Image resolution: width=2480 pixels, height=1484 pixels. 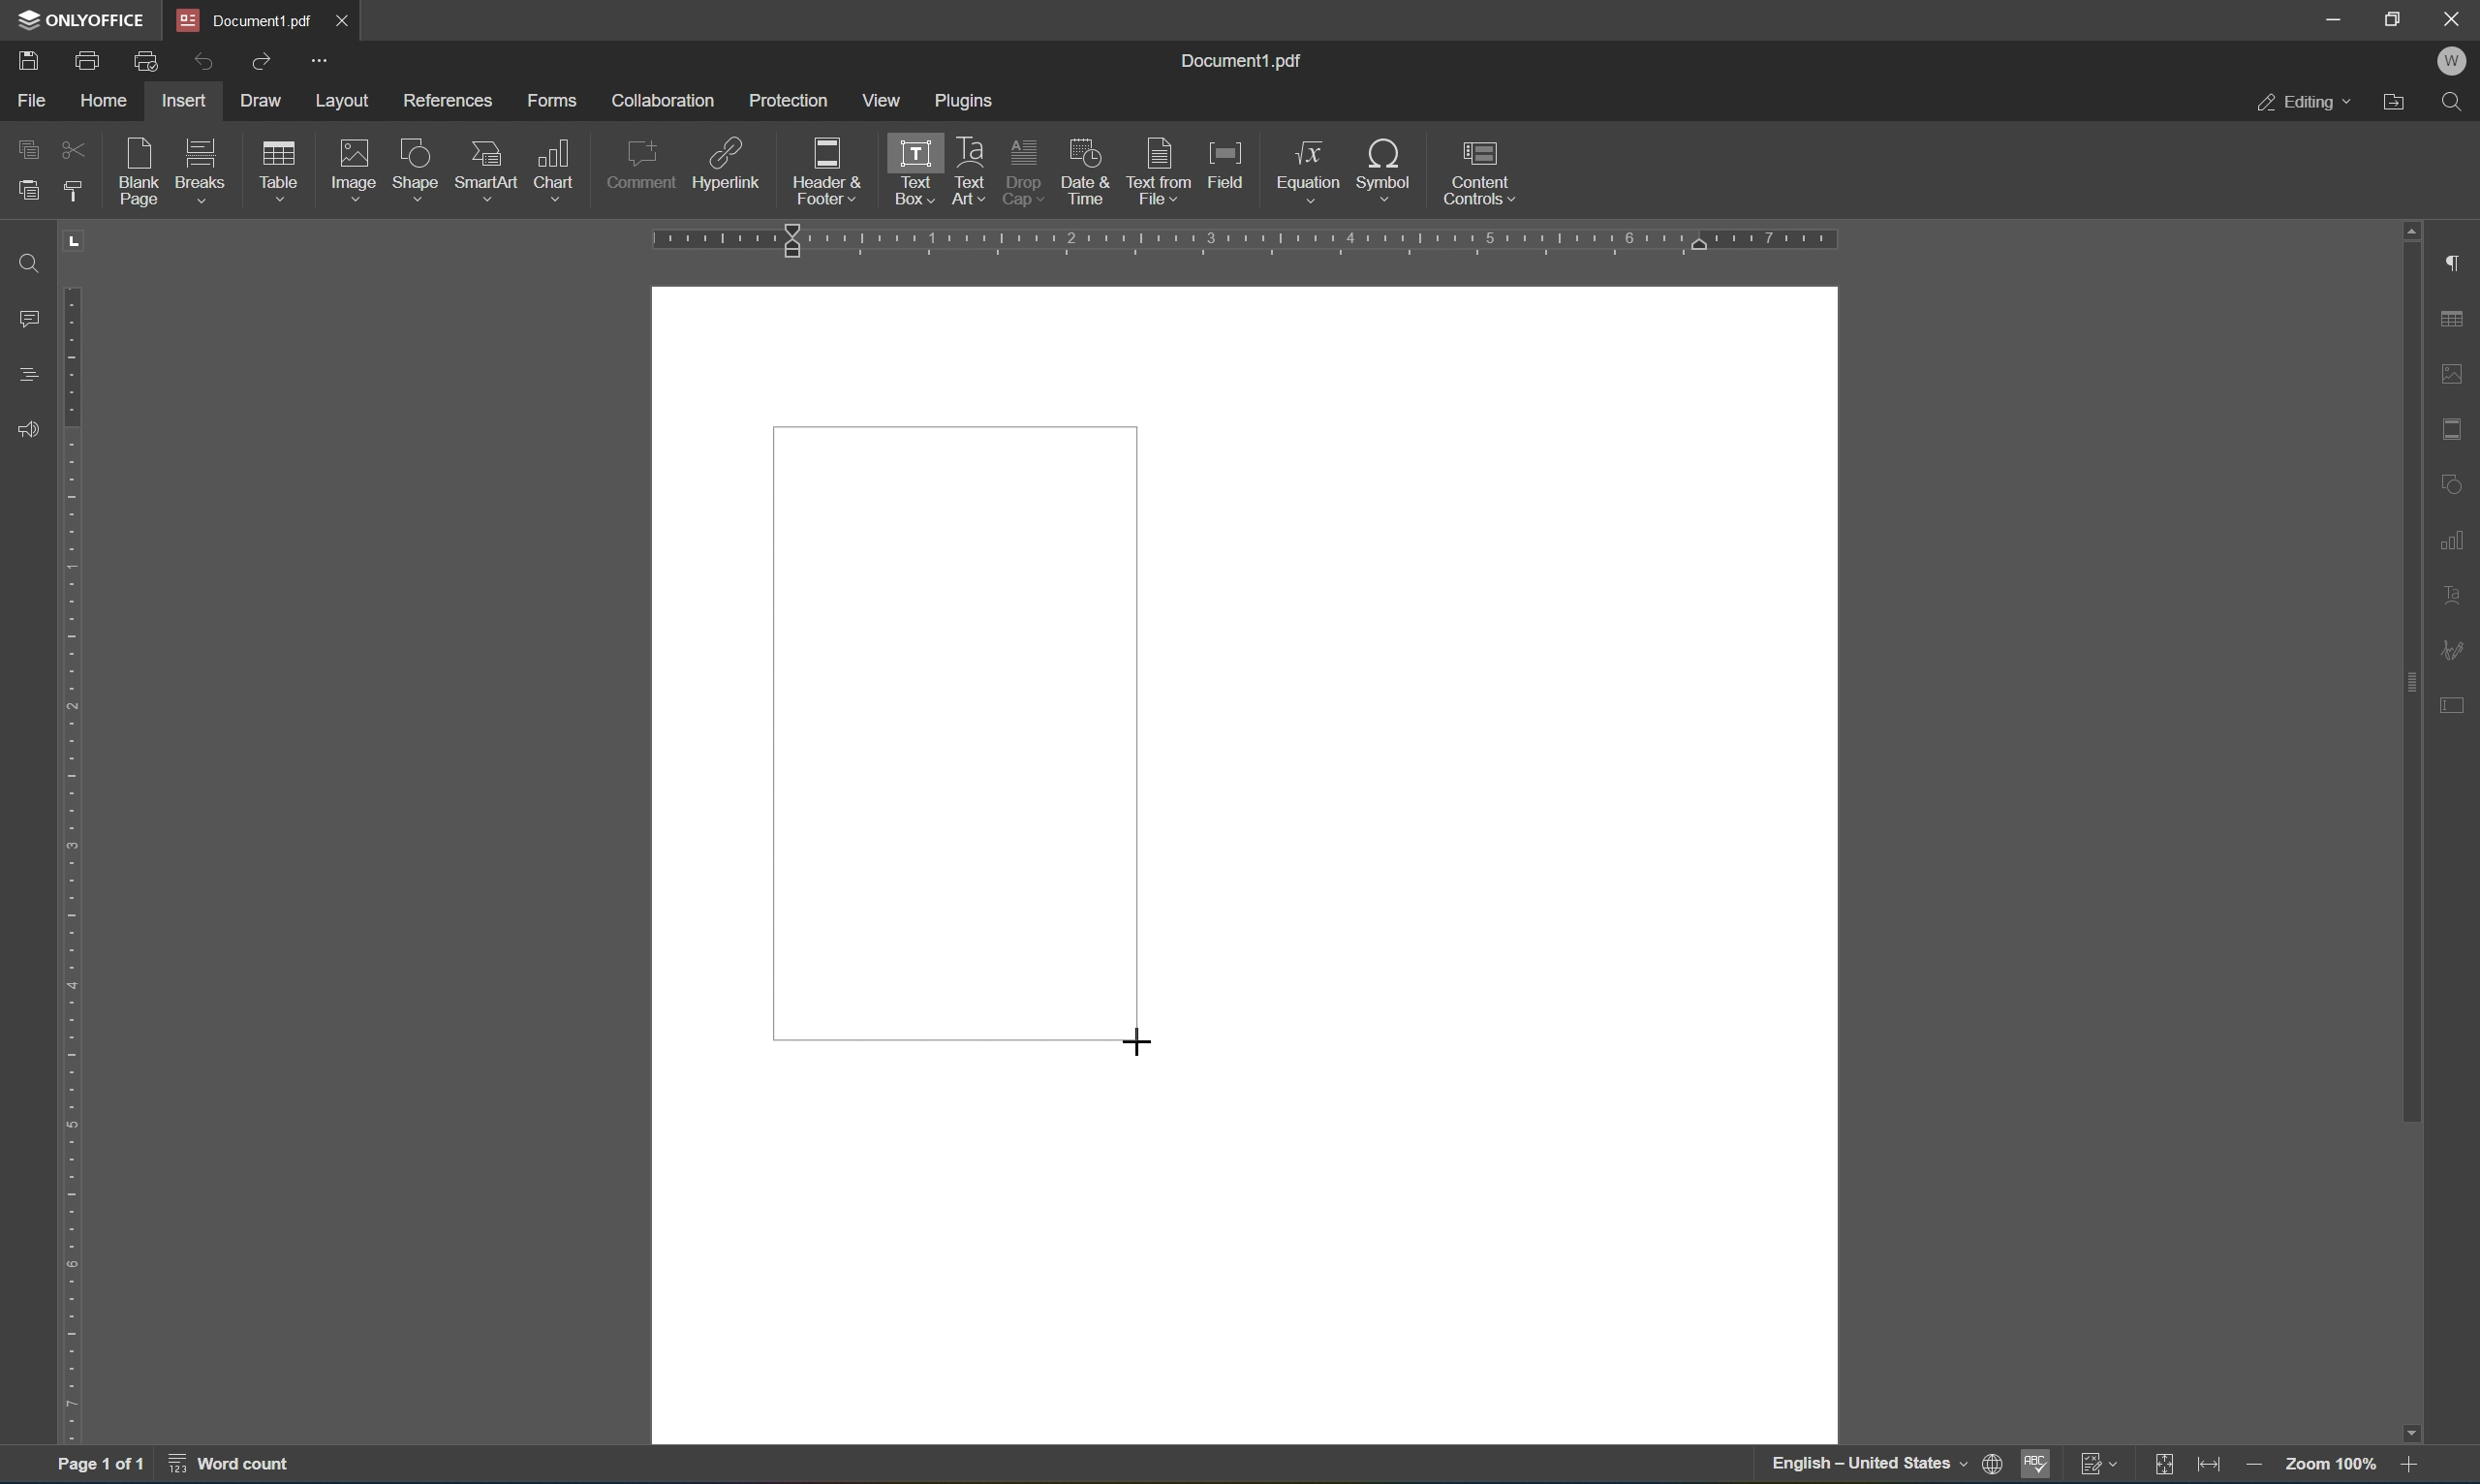 I want to click on Form settings, so click(x=2455, y=702).